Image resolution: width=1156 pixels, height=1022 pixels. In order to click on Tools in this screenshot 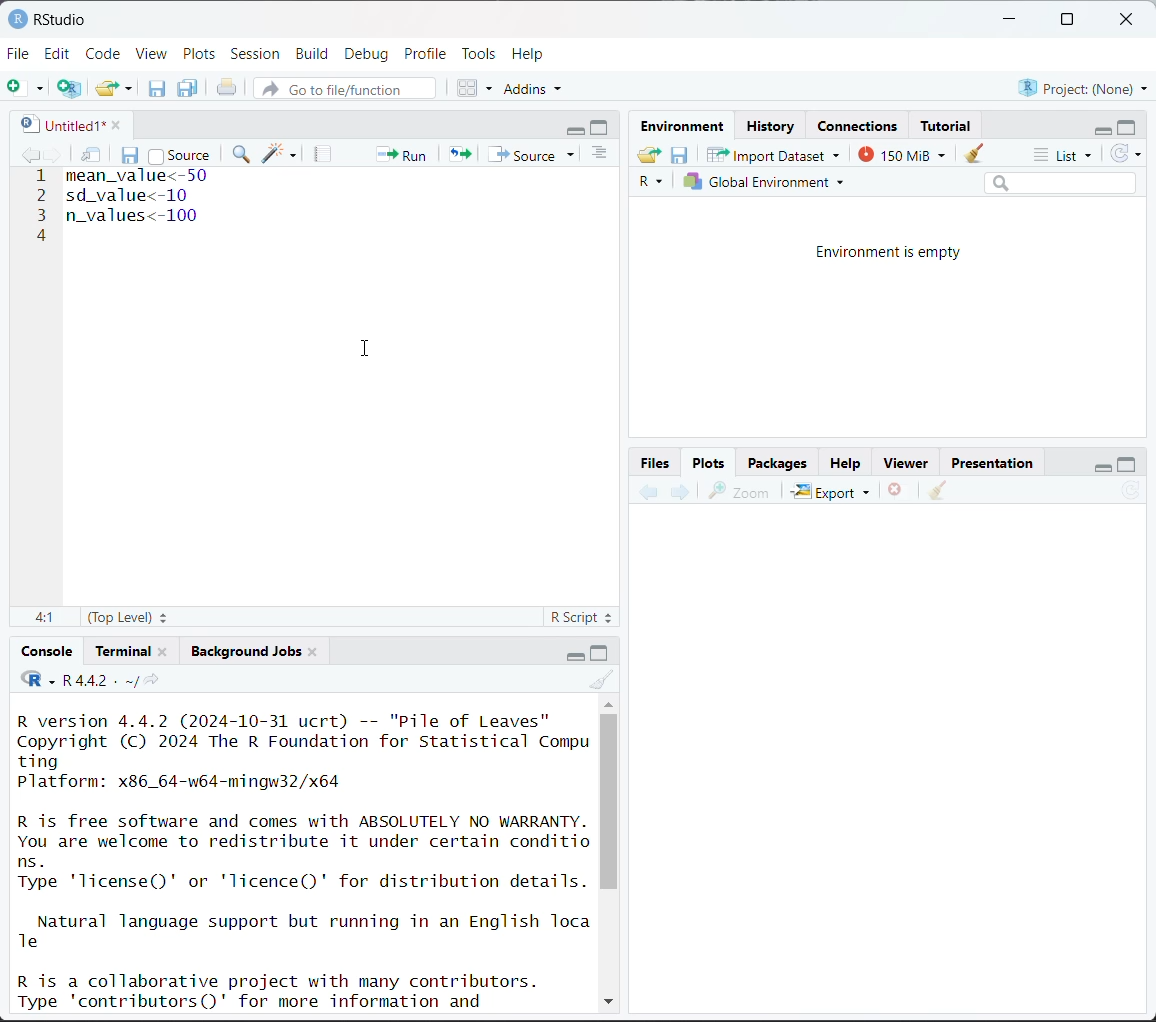, I will do `click(479, 52)`.